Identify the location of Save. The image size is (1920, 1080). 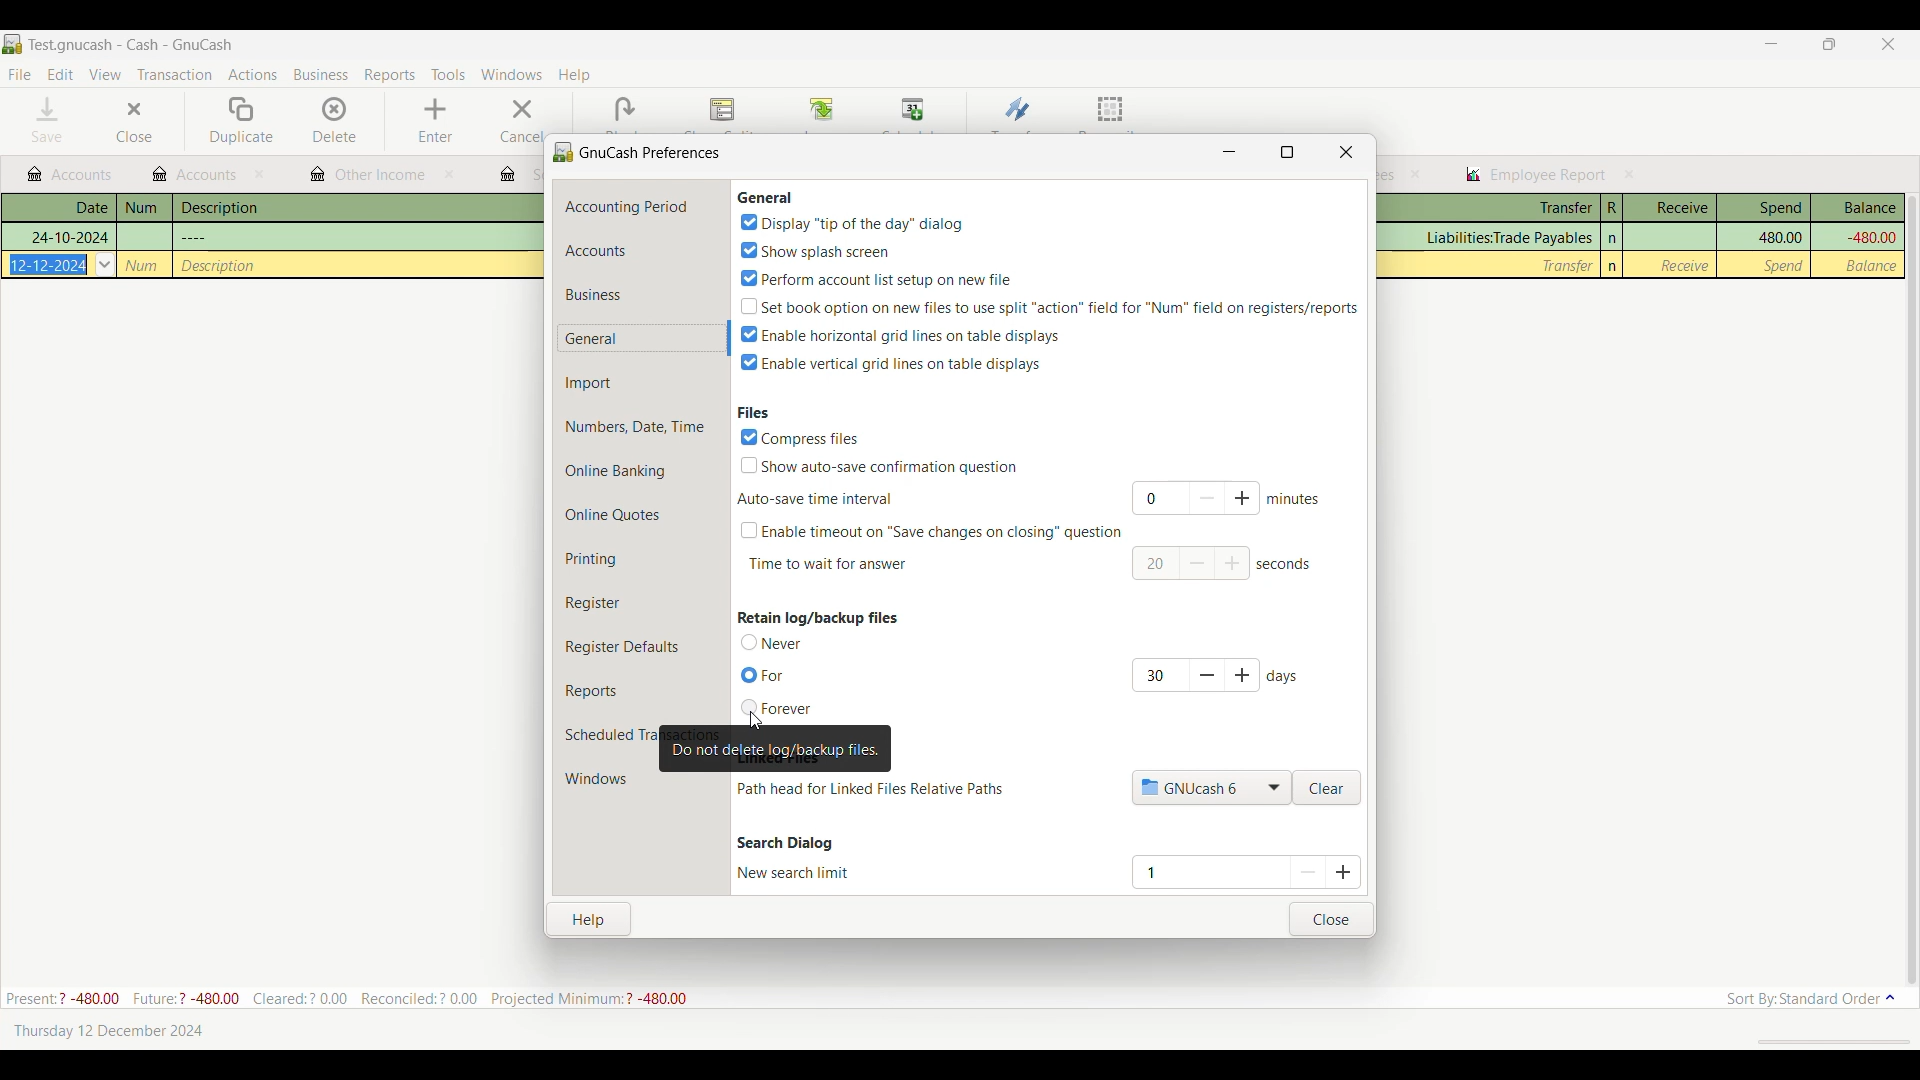
(48, 119).